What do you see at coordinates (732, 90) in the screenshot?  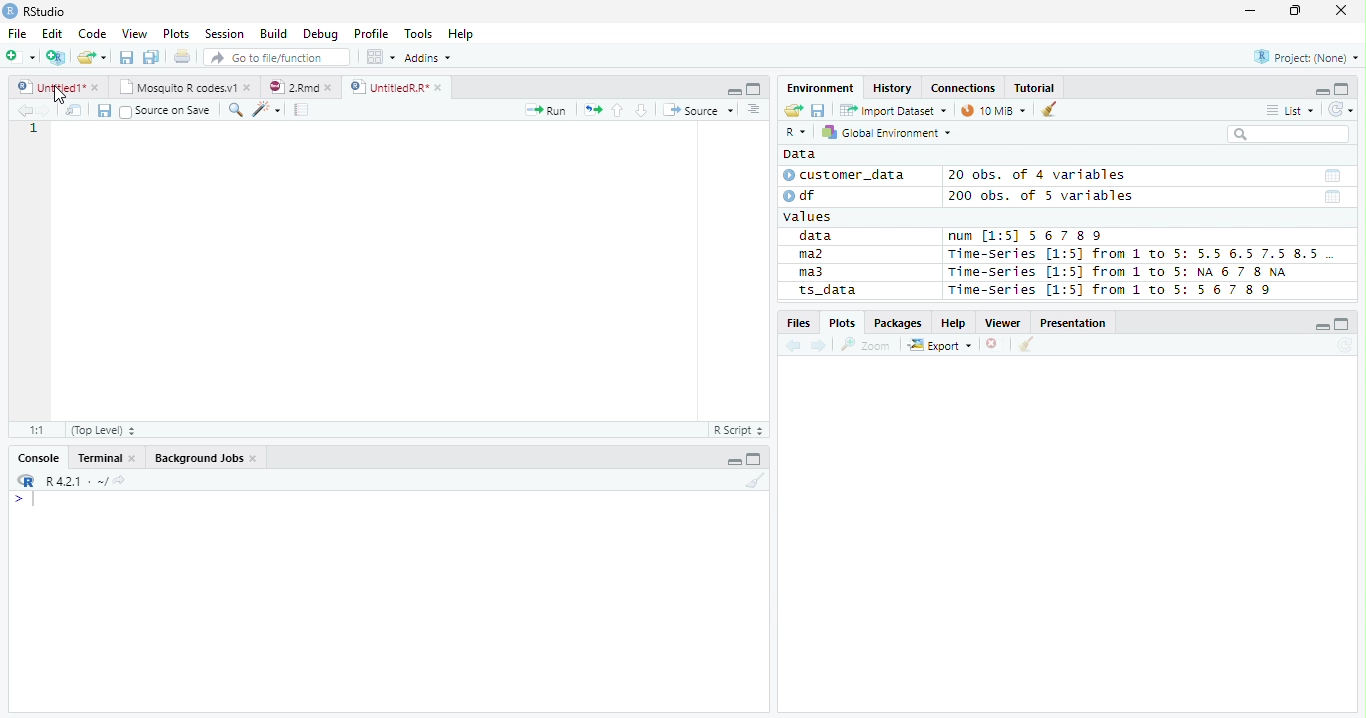 I see `Minimize` at bounding box center [732, 90].